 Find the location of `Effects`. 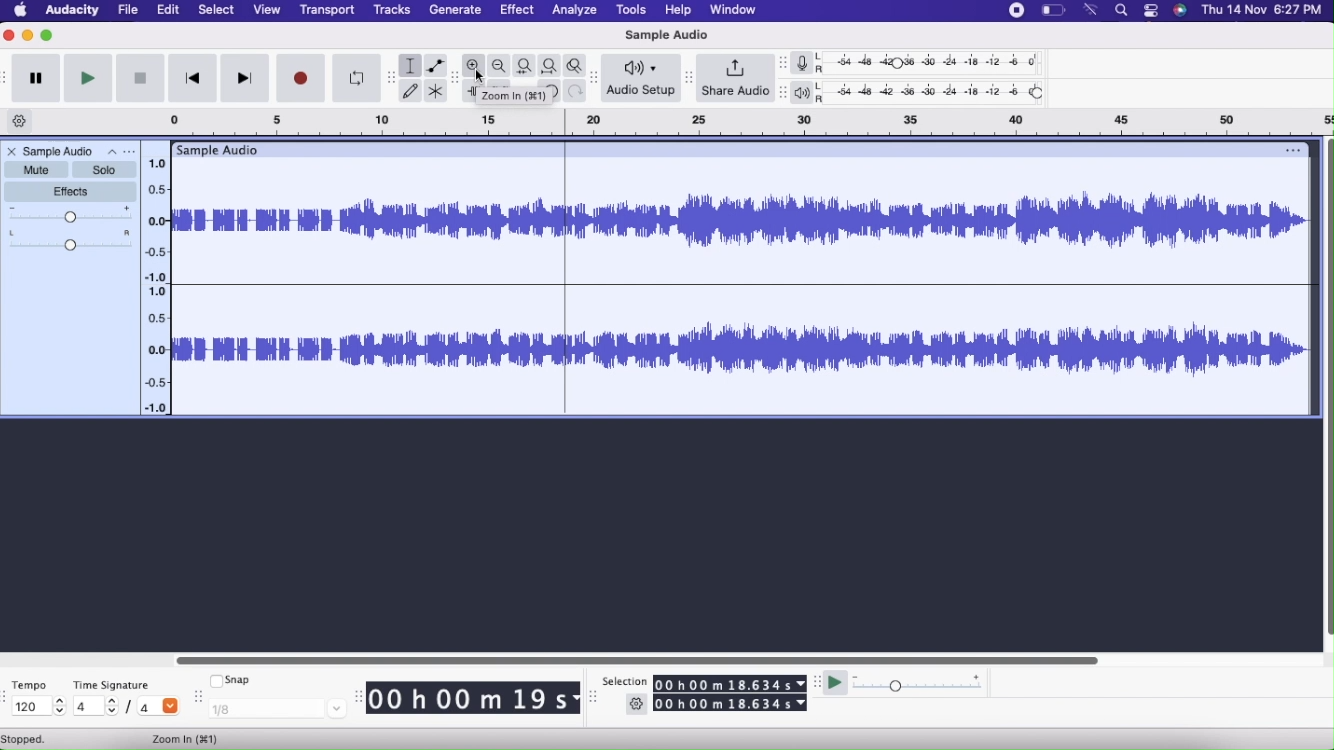

Effects is located at coordinates (70, 193).